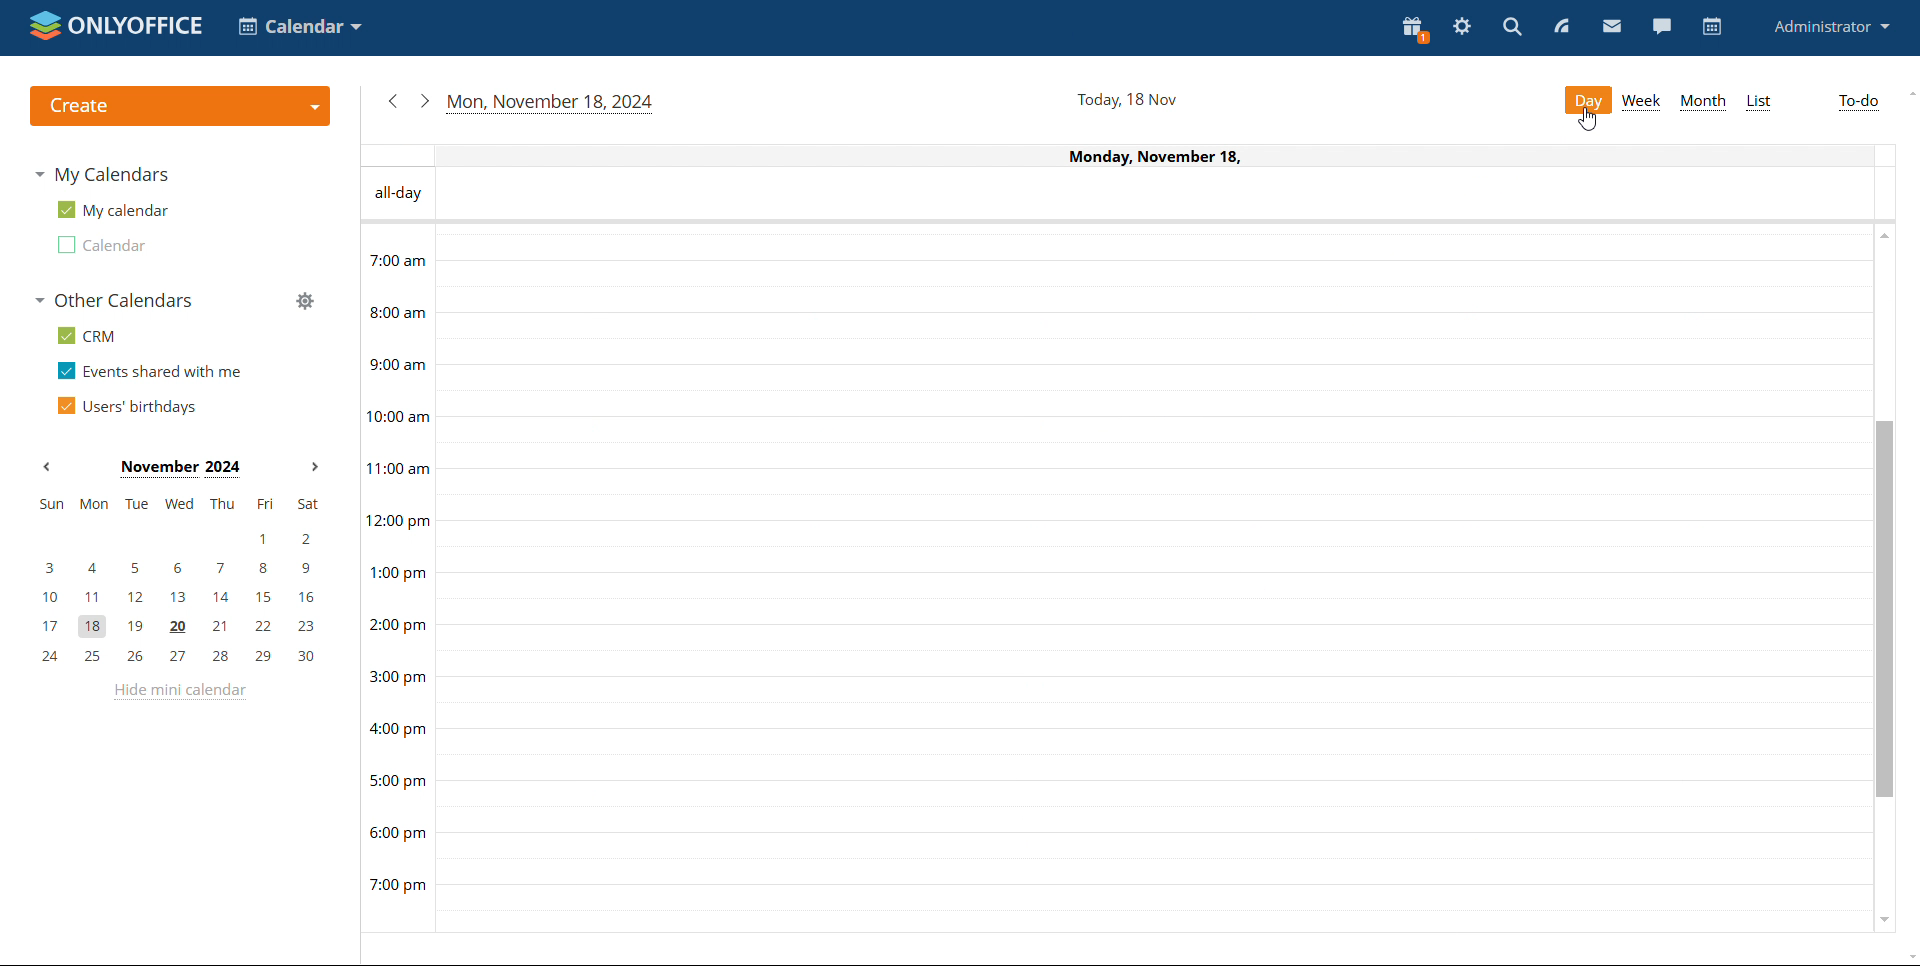 Image resolution: width=1920 pixels, height=966 pixels. Describe the element at coordinates (1464, 27) in the screenshot. I see `settings` at that location.